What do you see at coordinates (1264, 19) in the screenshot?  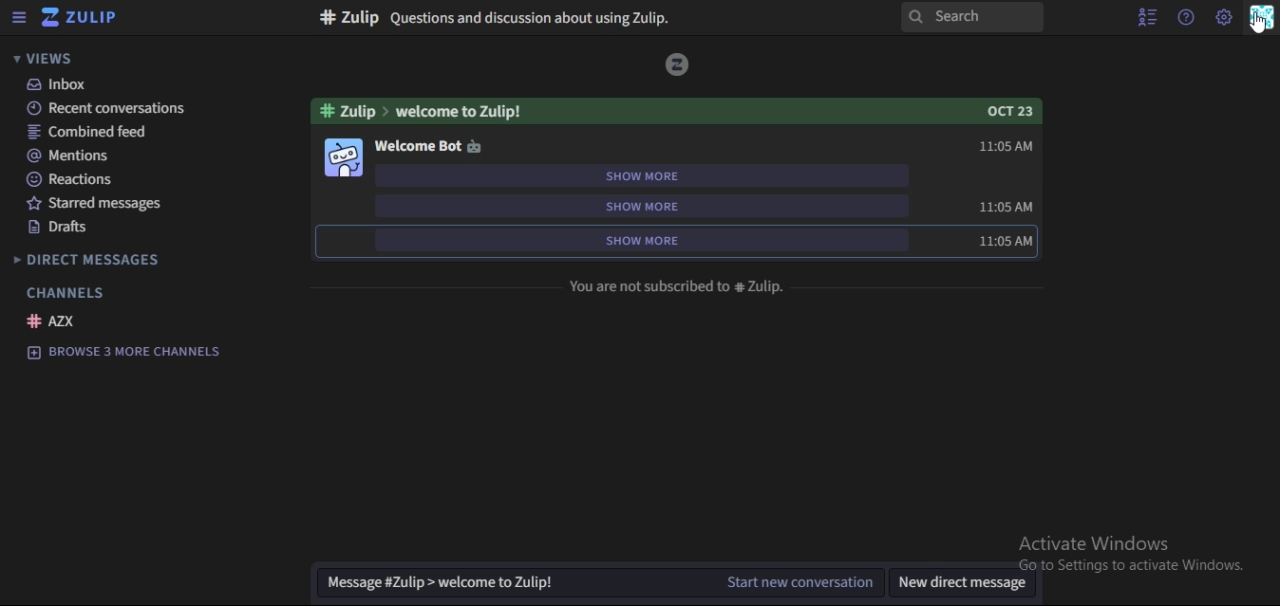 I see `personal menu` at bounding box center [1264, 19].